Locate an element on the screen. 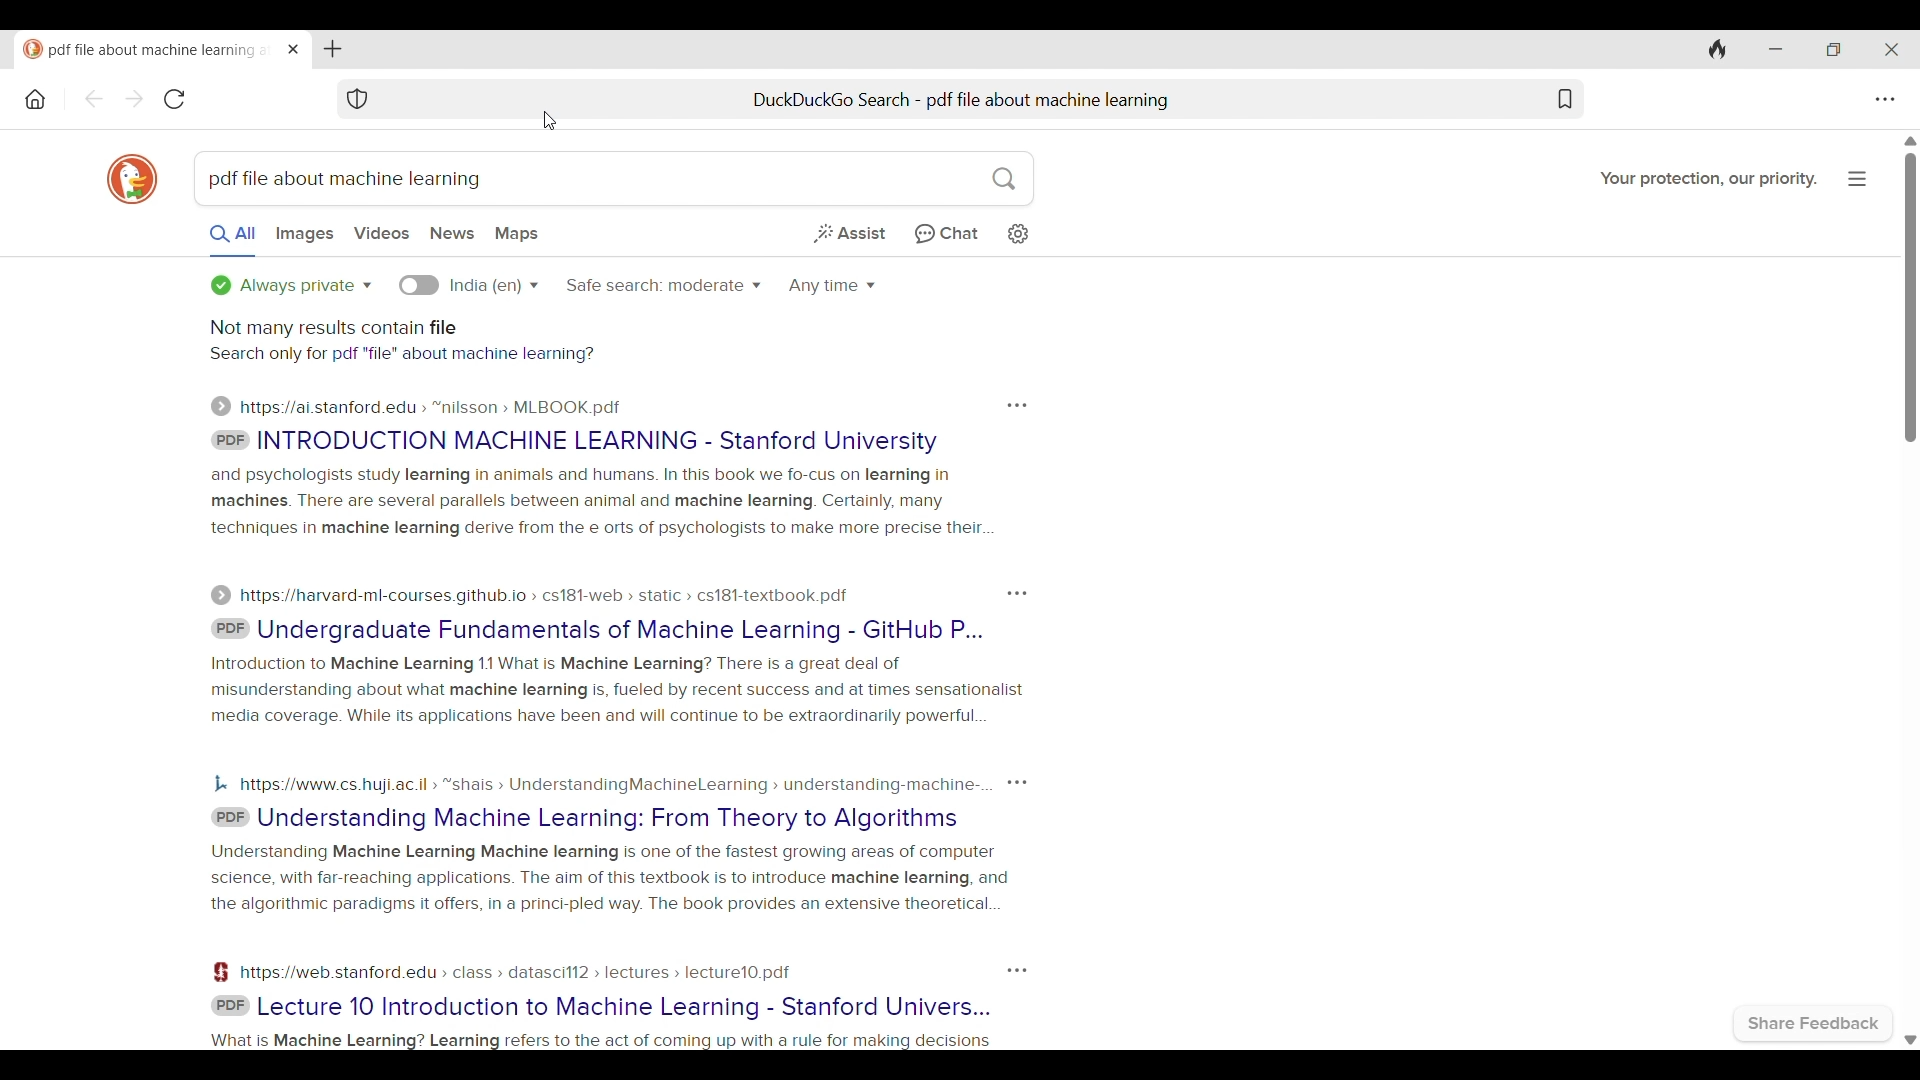 This screenshot has width=1920, height=1080. Chat privately with AI is located at coordinates (947, 234).